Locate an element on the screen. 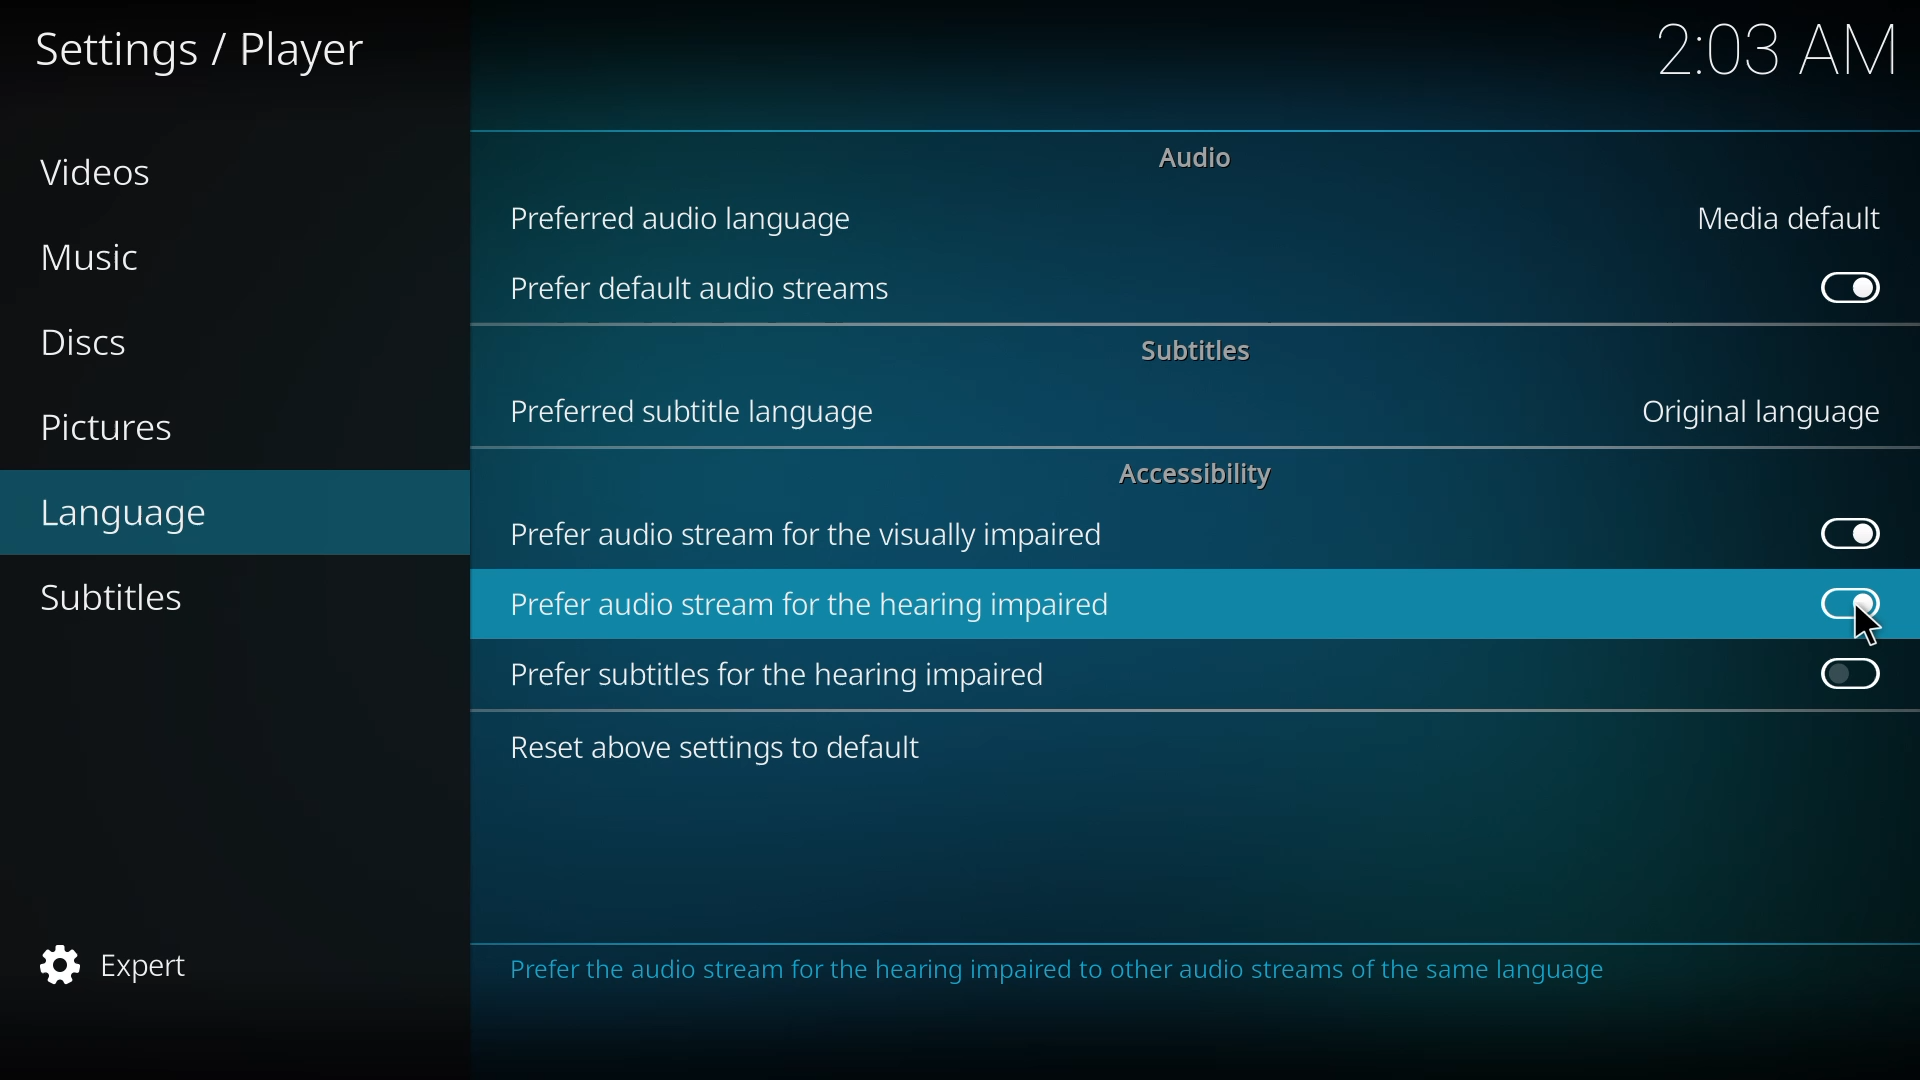  expert is located at coordinates (126, 961).